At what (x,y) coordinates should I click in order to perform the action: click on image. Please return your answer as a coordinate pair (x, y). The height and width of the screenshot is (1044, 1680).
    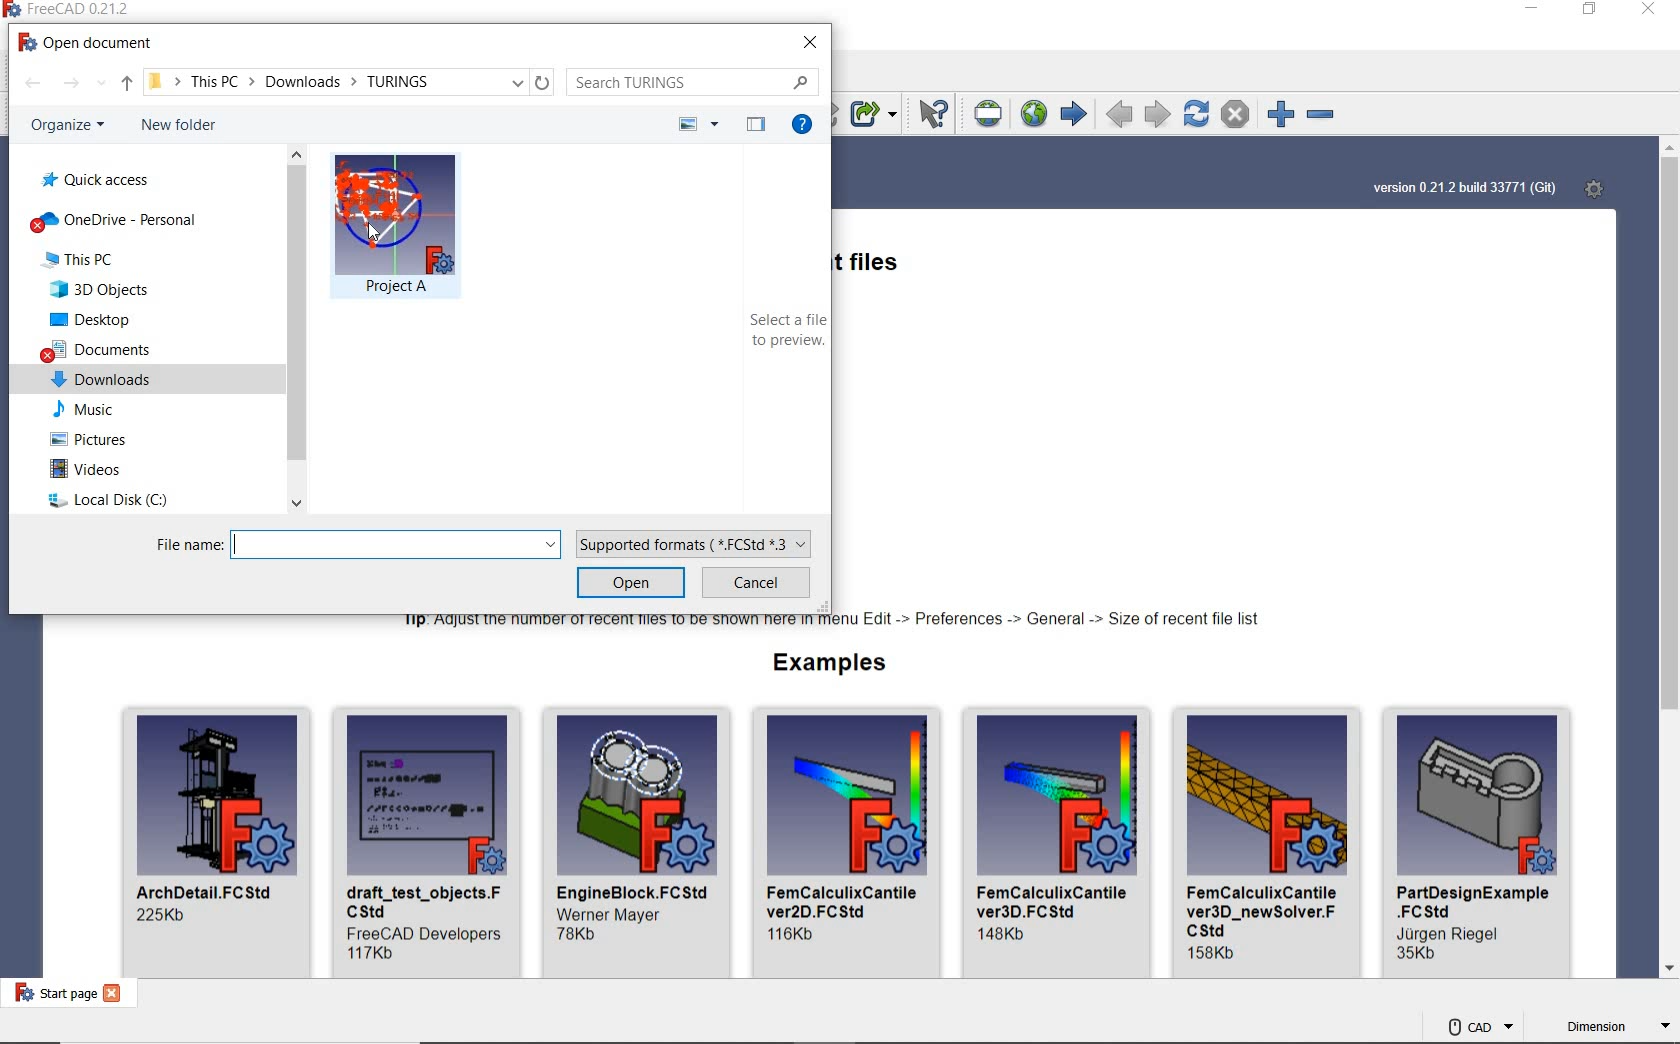
    Looking at the image, I should click on (217, 796).